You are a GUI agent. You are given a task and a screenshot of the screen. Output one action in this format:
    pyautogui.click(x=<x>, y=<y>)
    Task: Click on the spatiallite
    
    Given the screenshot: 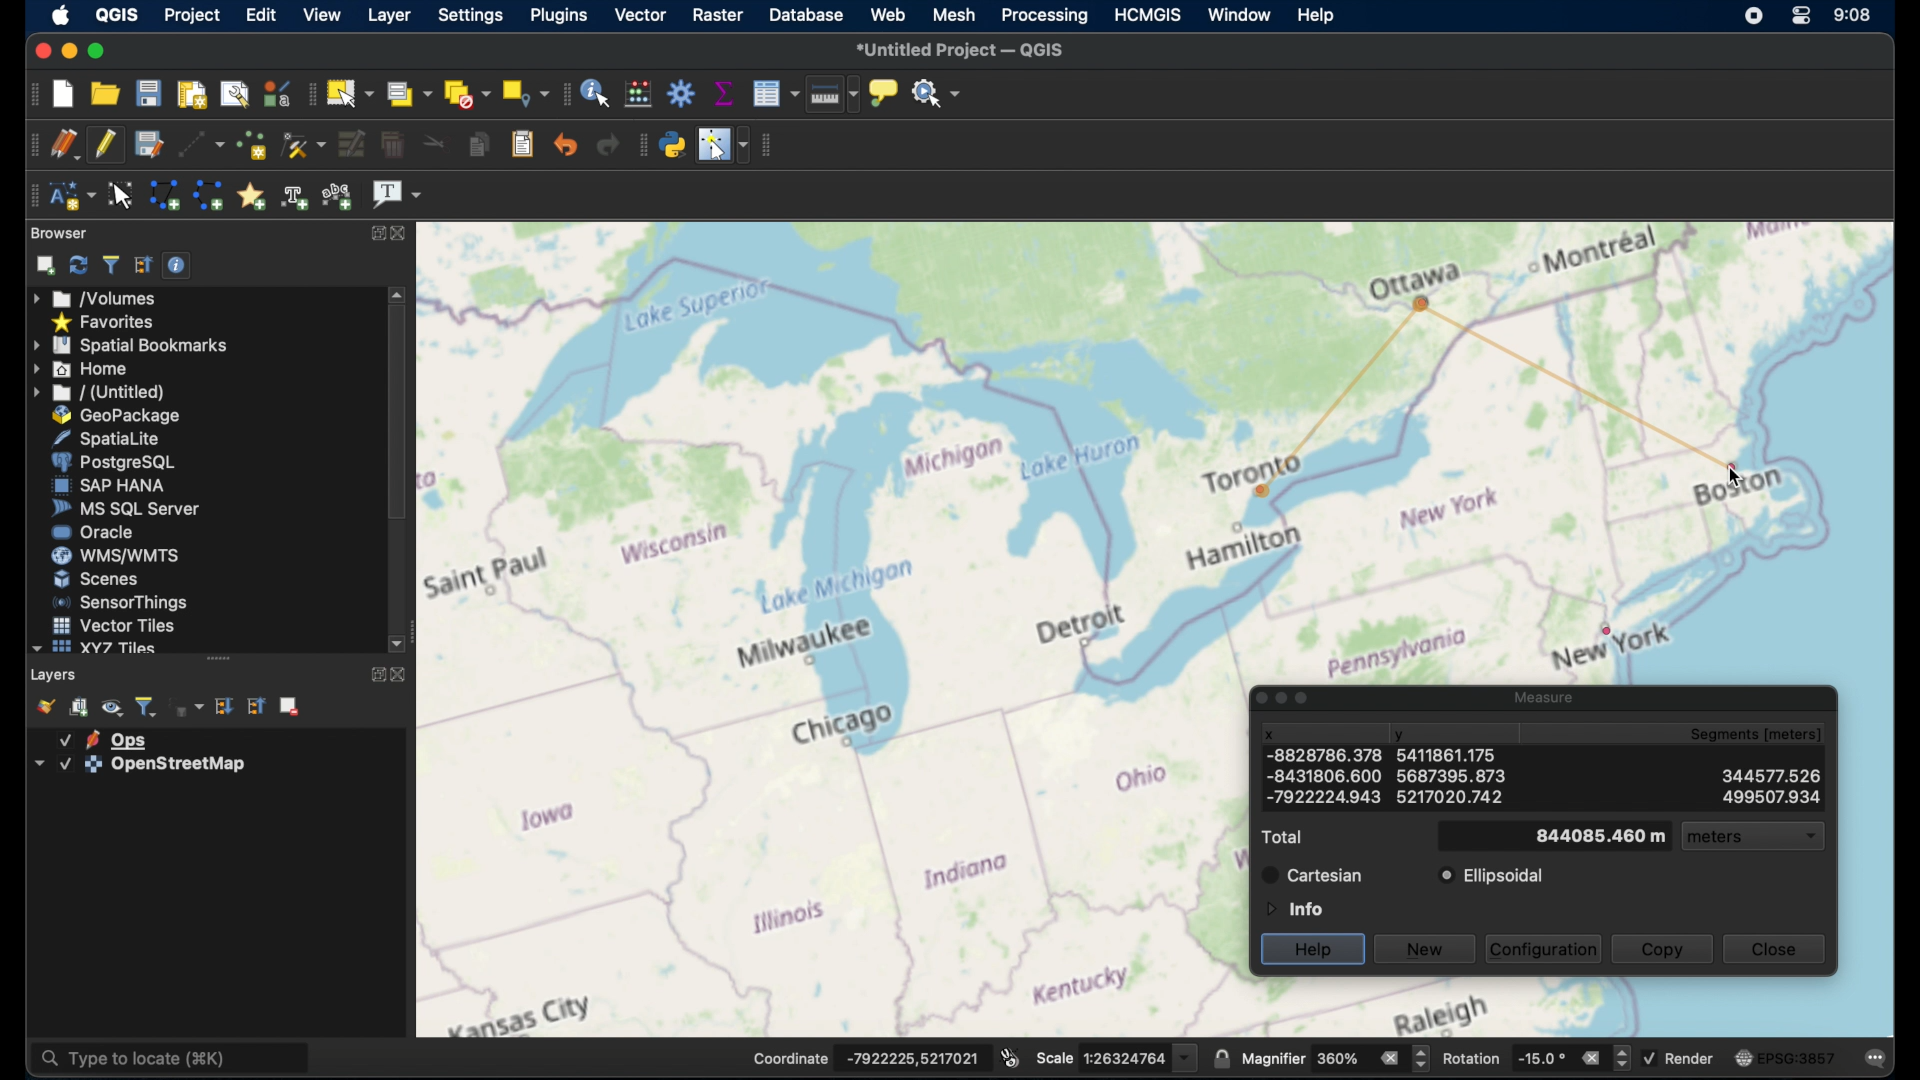 What is the action you would take?
    pyautogui.click(x=122, y=437)
    